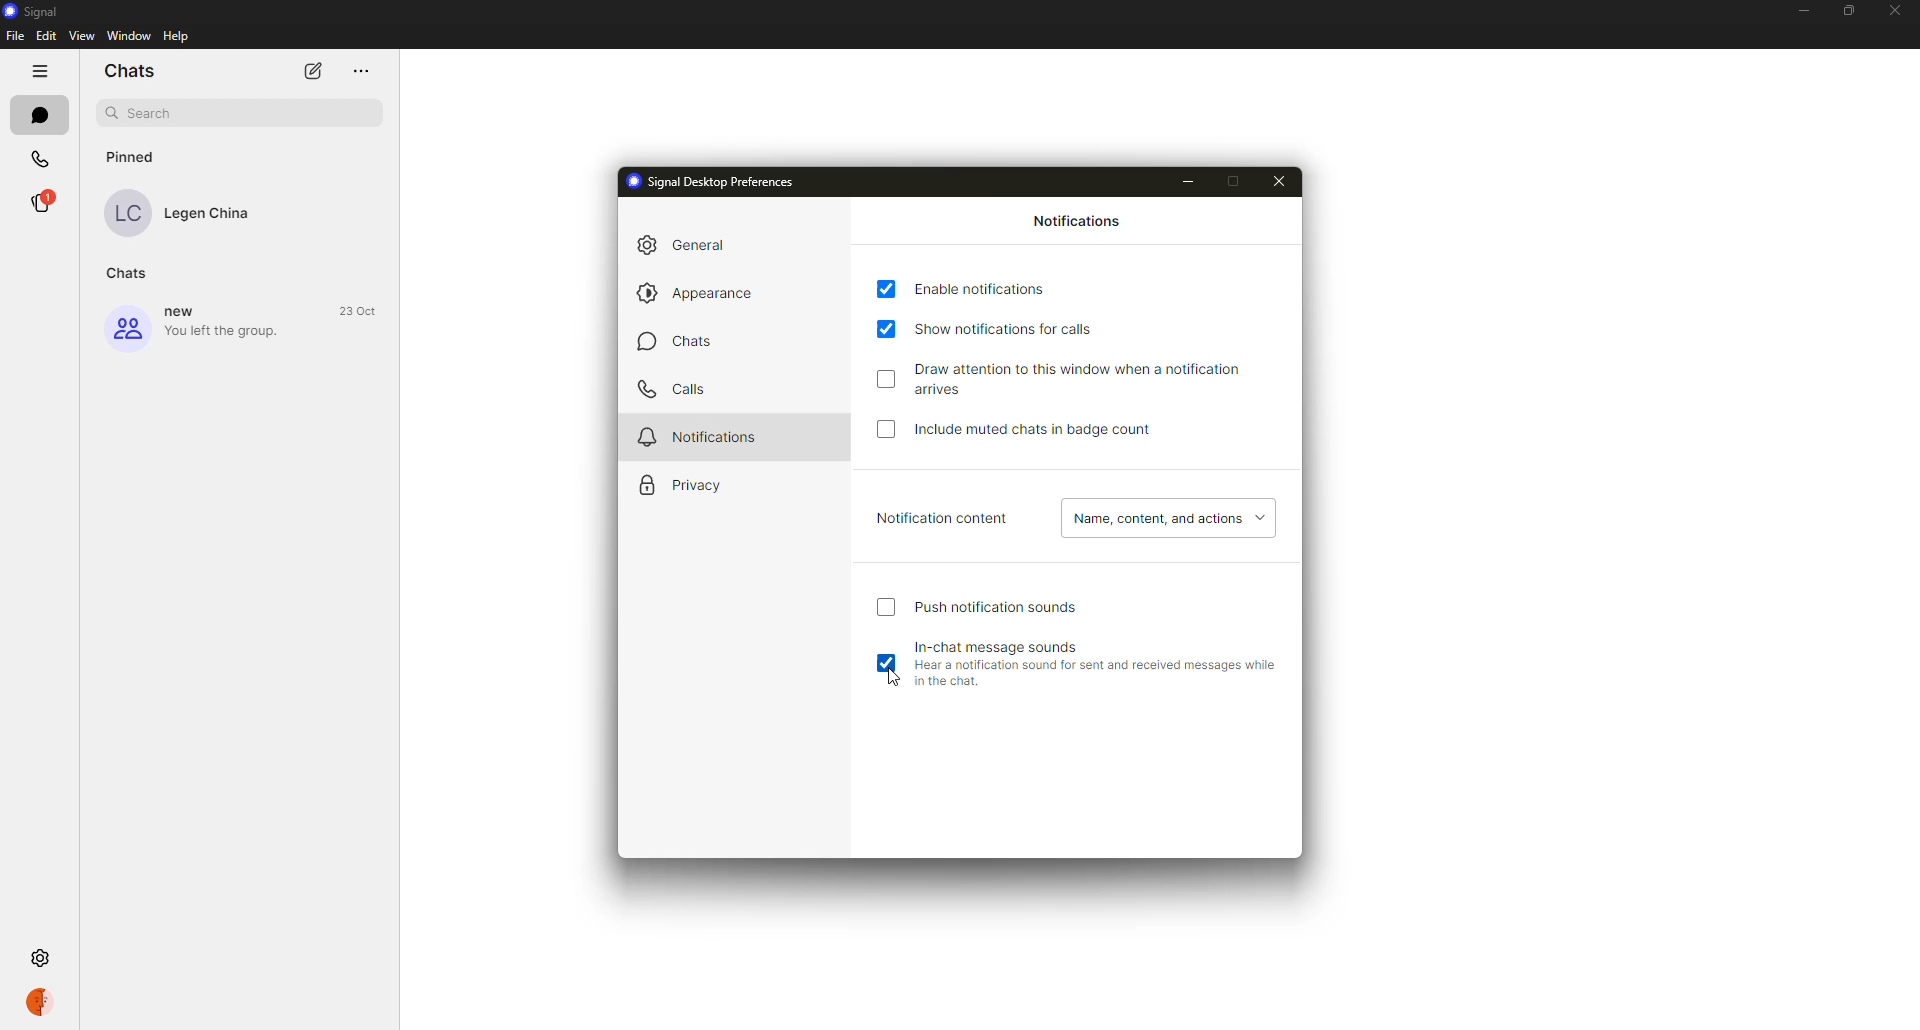 This screenshot has width=1920, height=1030. I want to click on tap to select, so click(885, 607).